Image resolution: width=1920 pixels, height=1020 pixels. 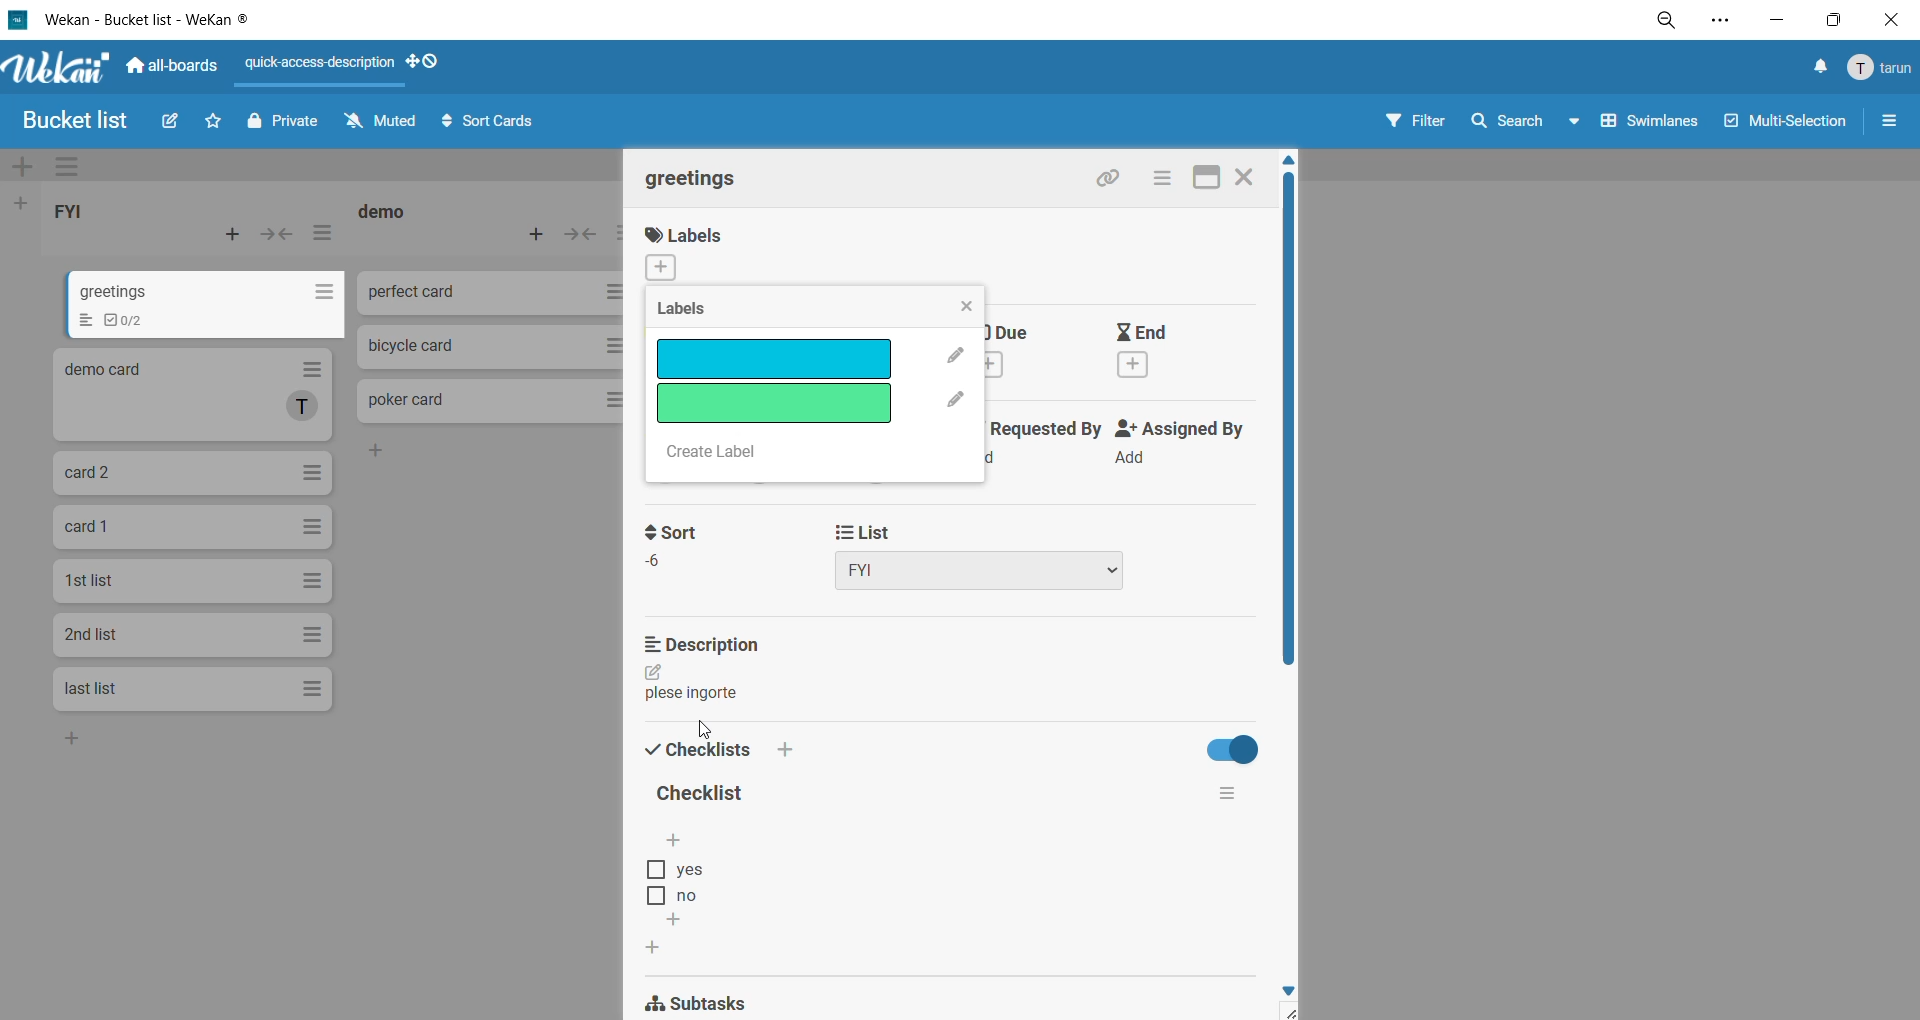 I want to click on notifications, so click(x=1821, y=66).